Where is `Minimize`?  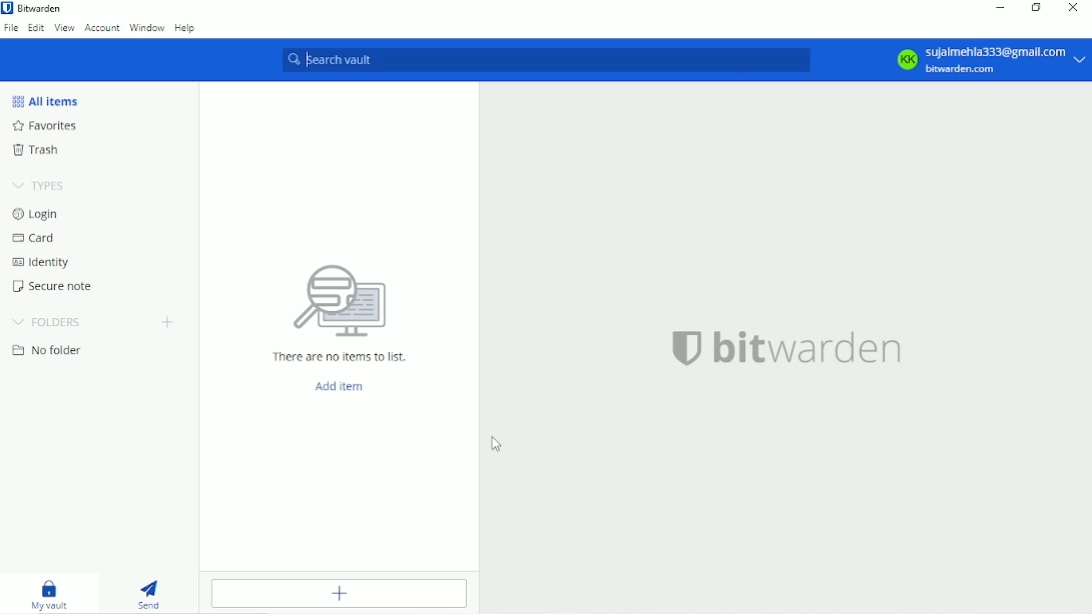 Minimize is located at coordinates (1001, 7).